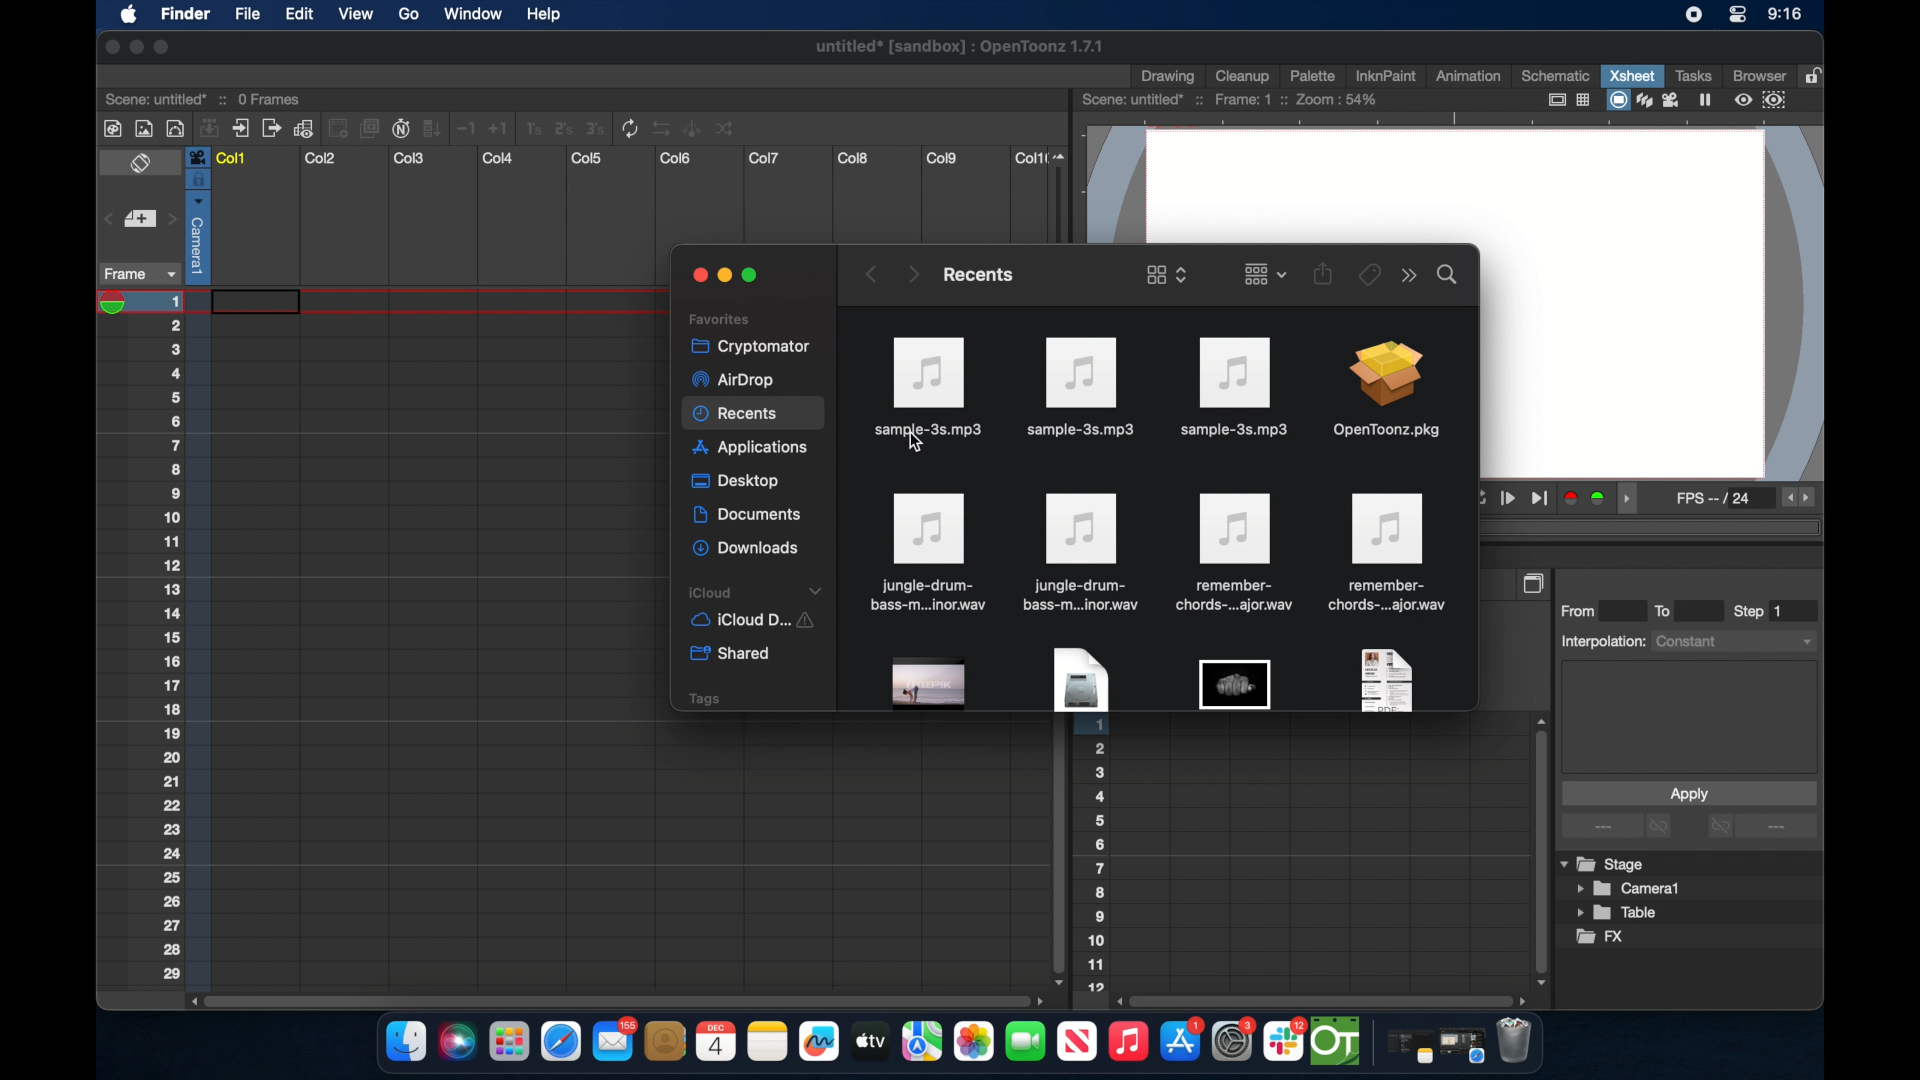  Describe the element at coordinates (1127, 1042) in the screenshot. I see `music` at that location.